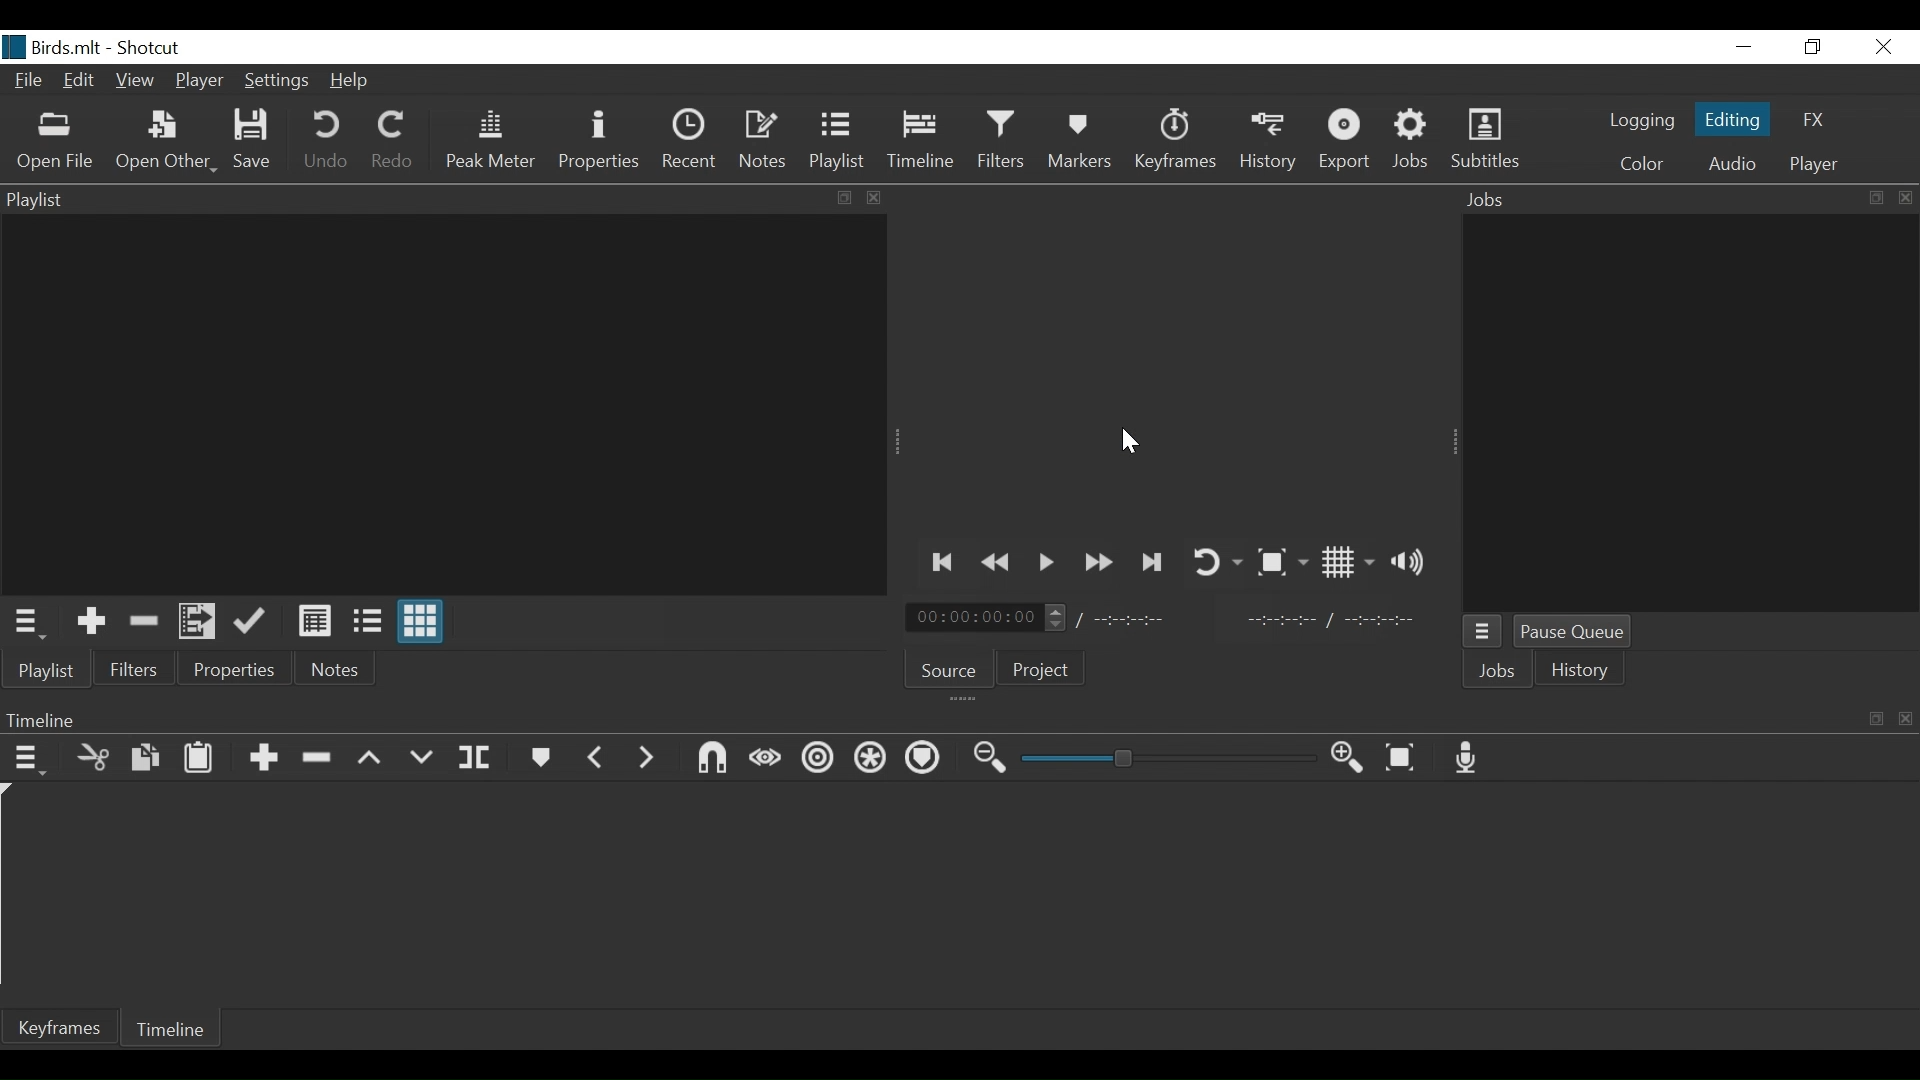 This screenshot has width=1920, height=1080. What do you see at coordinates (421, 758) in the screenshot?
I see `Overwrite` at bounding box center [421, 758].